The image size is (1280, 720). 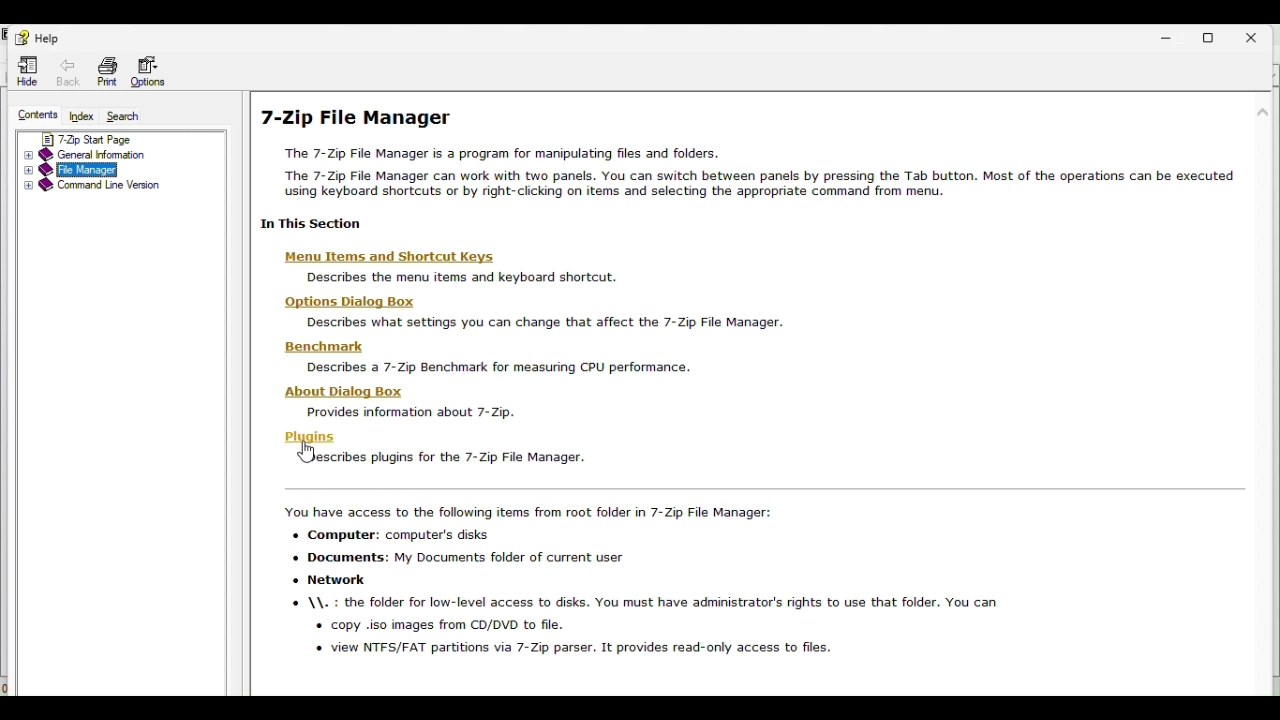 What do you see at coordinates (119, 155) in the screenshot?
I see `General information` at bounding box center [119, 155].